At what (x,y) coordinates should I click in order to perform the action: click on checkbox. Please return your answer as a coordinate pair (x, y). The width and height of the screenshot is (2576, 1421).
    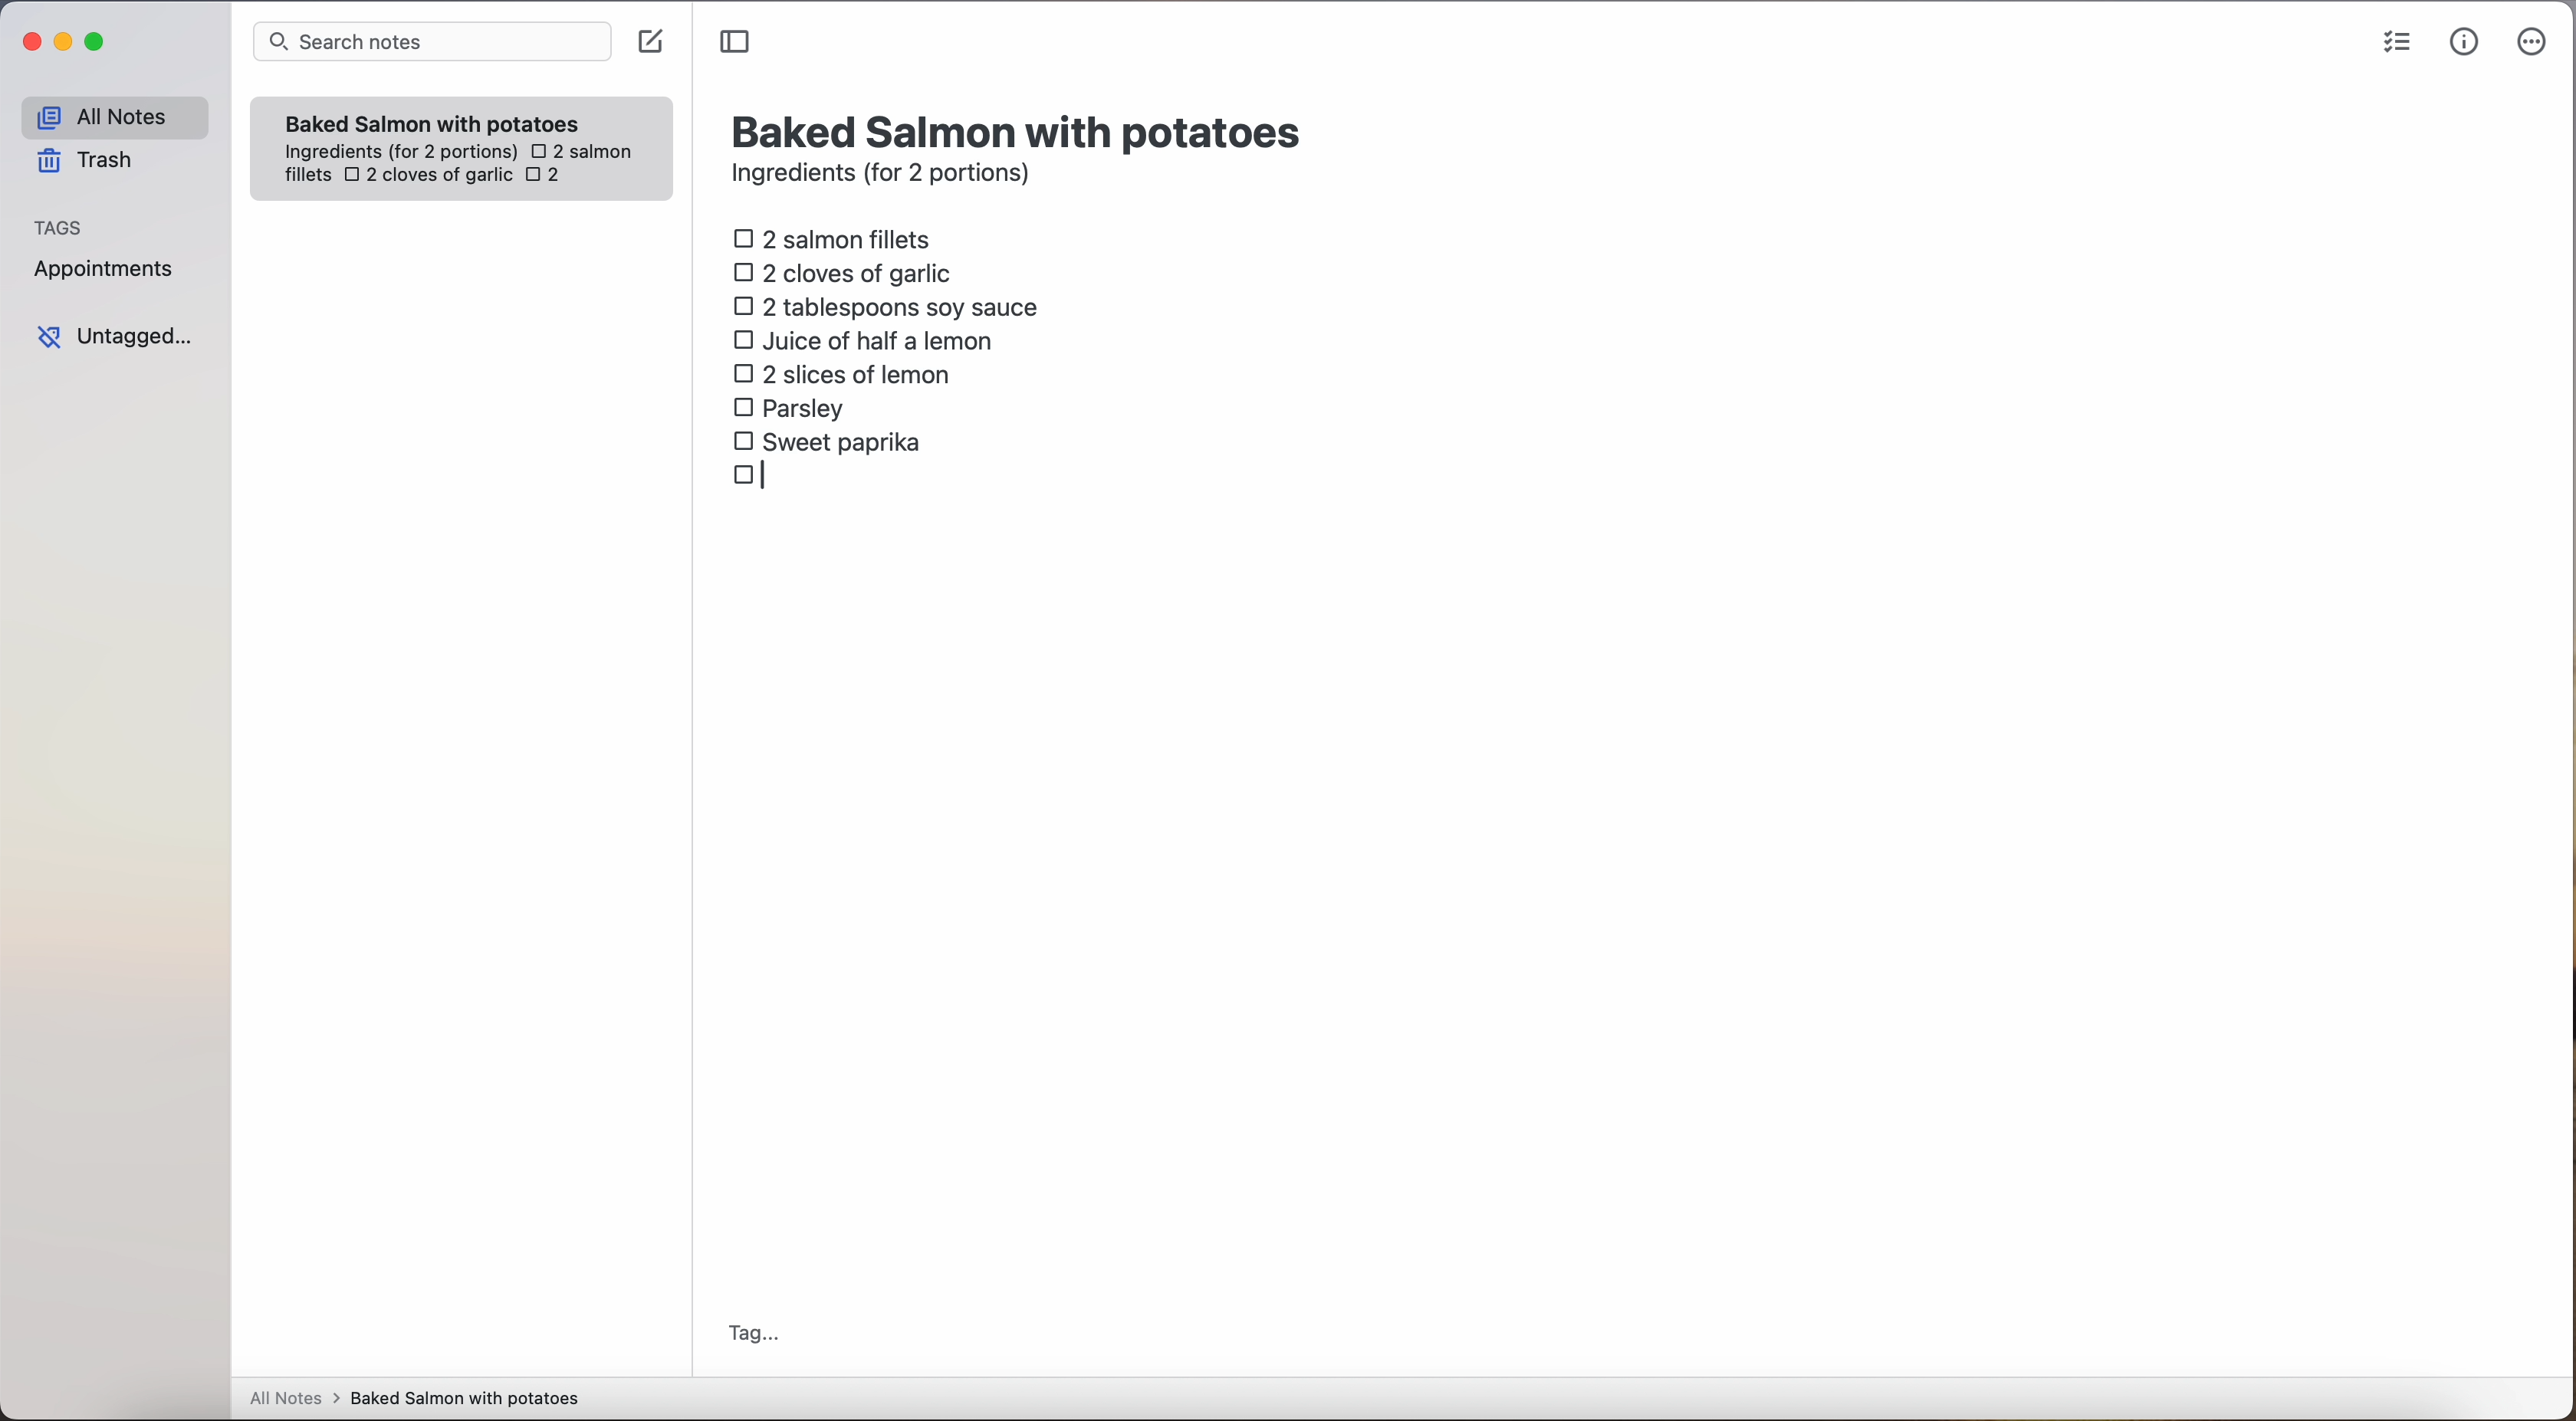
    Looking at the image, I should click on (755, 478).